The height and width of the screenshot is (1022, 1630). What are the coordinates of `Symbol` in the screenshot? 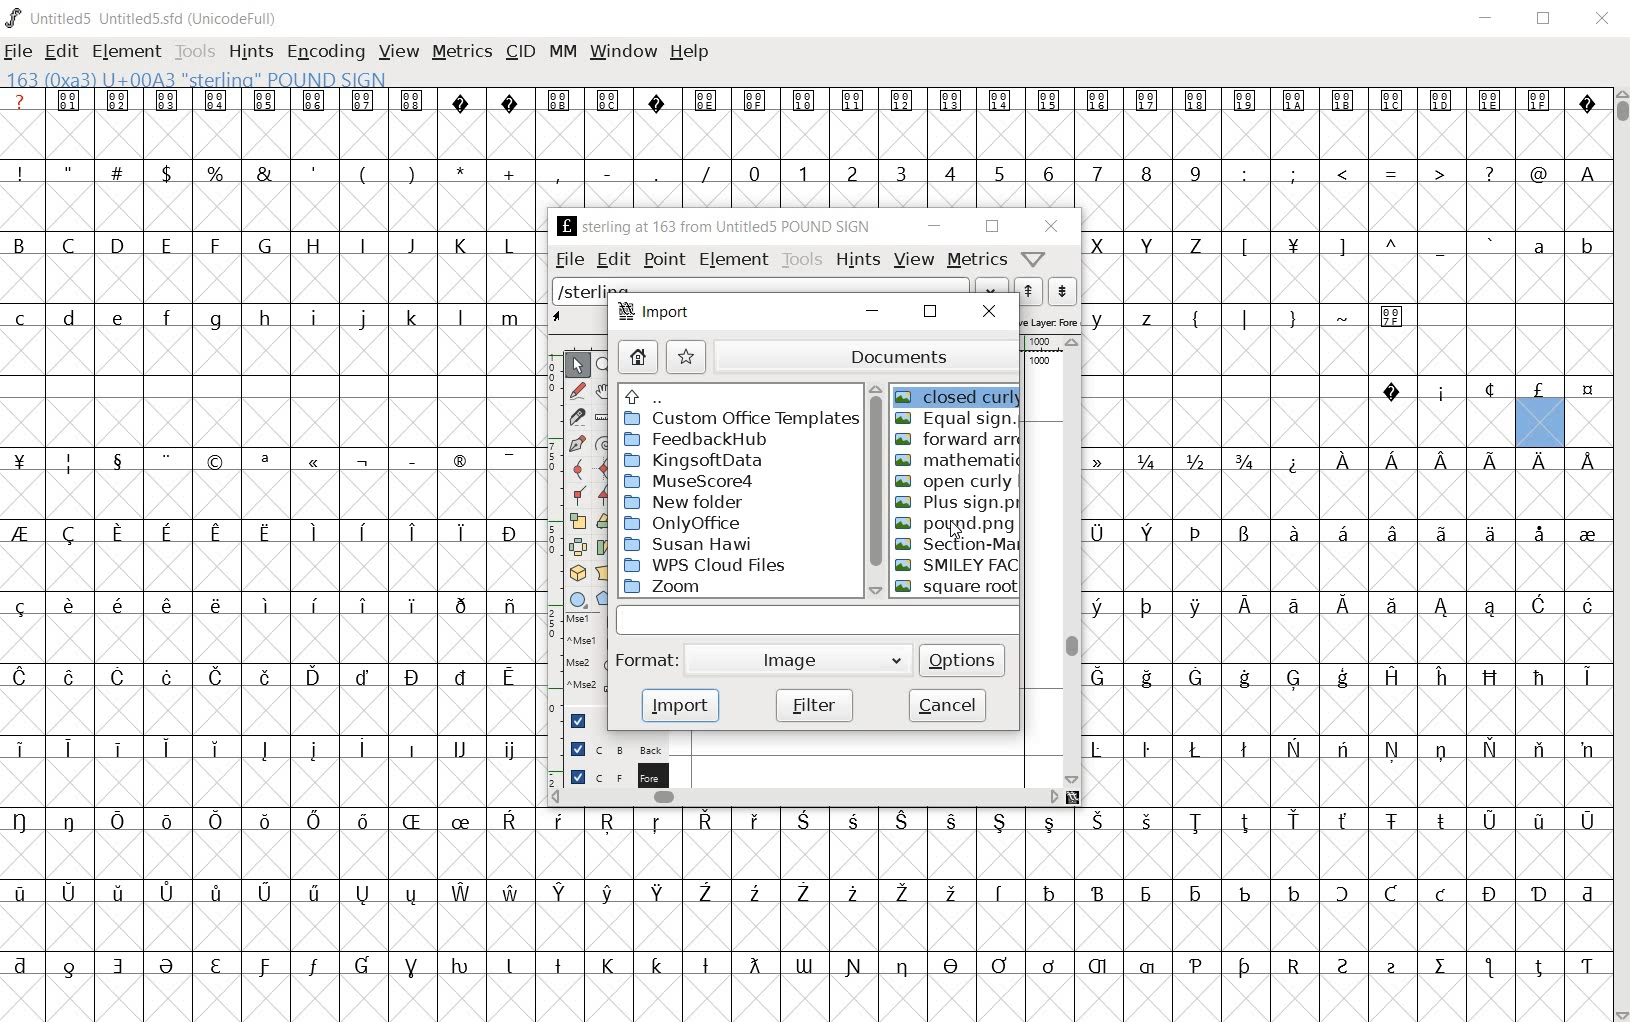 It's located at (509, 532).